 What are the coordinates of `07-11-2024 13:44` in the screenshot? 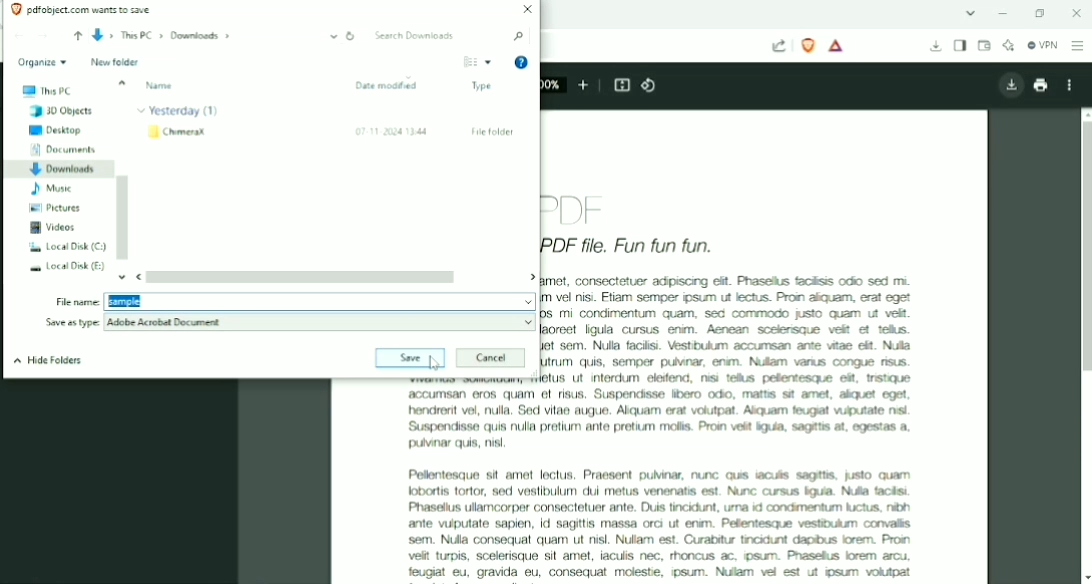 It's located at (392, 132).